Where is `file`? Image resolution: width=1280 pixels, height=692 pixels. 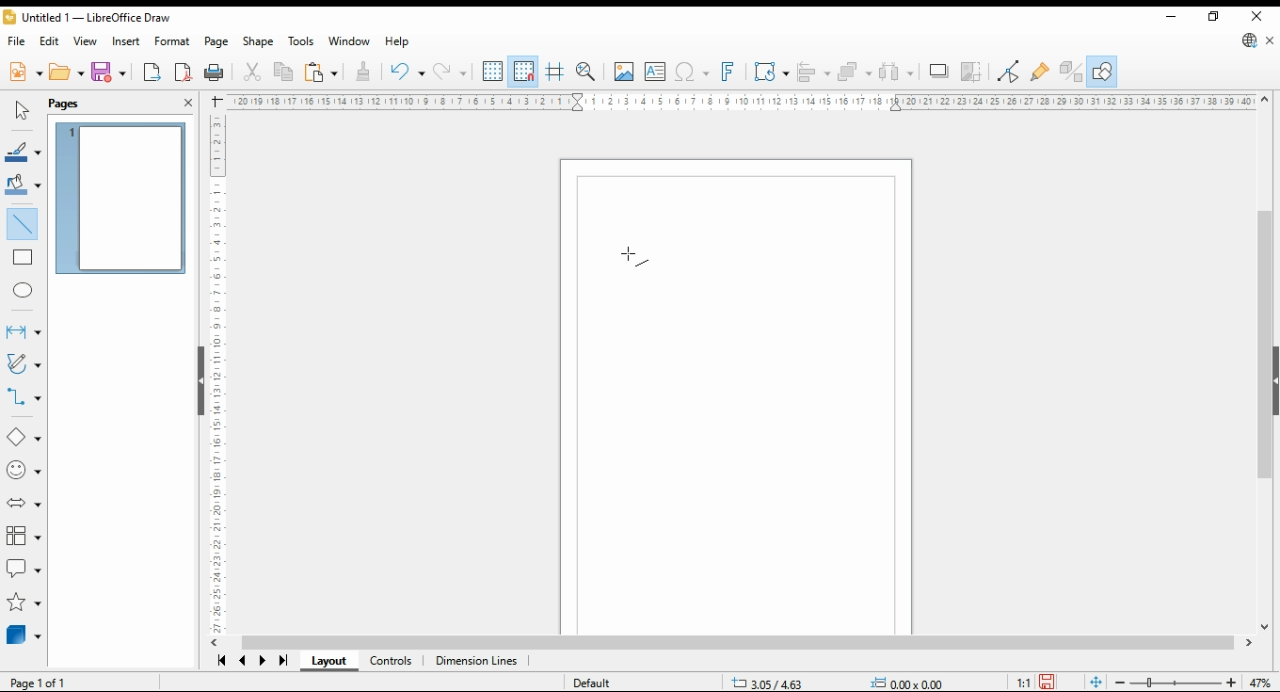
file is located at coordinates (18, 41).